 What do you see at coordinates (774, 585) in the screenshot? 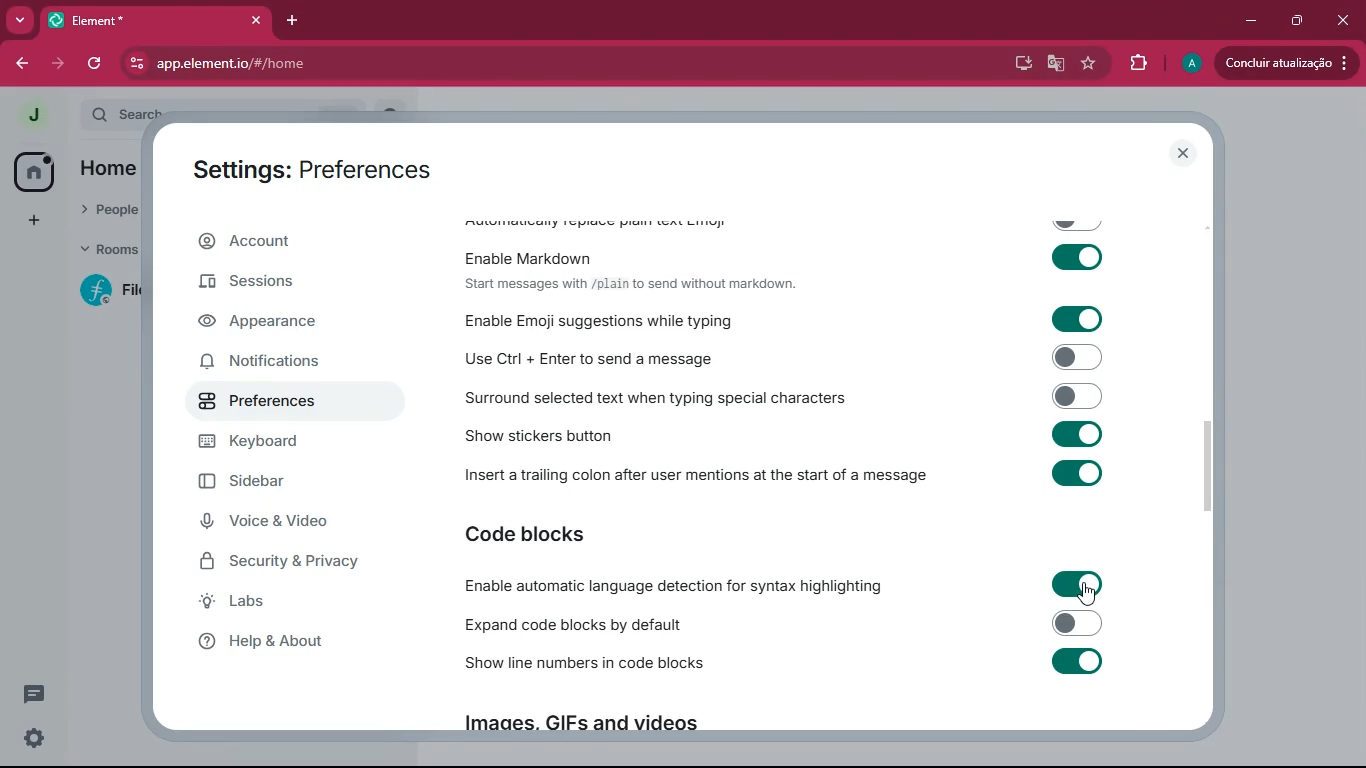
I see `Enable automatic language detection for syntax highlighting` at bounding box center [774, 585].